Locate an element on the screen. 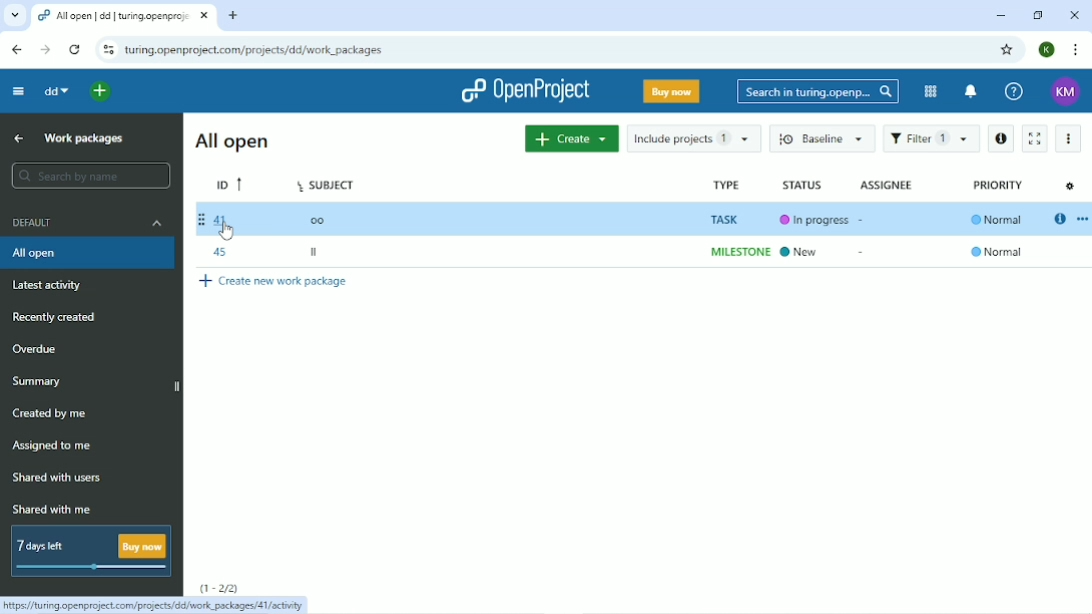 The width and height of the screenshot is (1092, 614). Help is located at coordinates (1013, 92).